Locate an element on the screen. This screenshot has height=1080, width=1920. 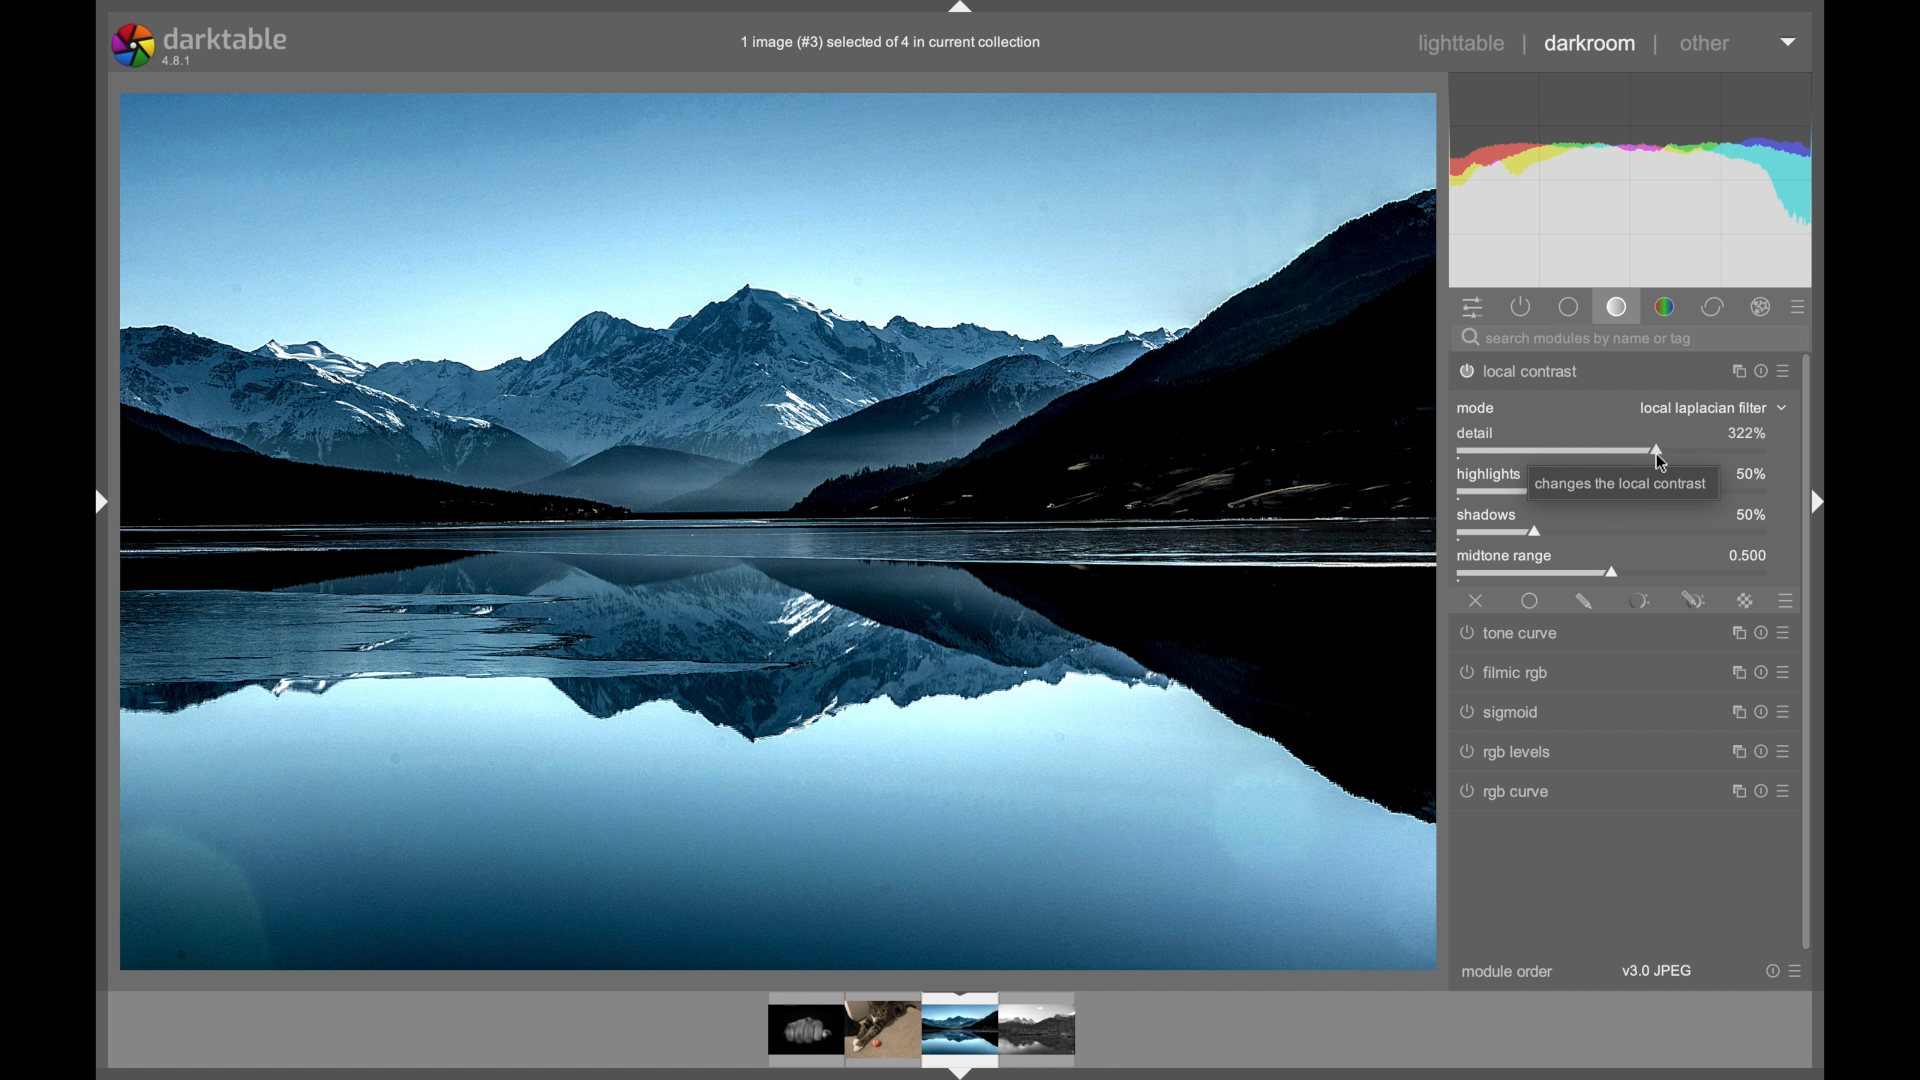
drawn mask is located at coordinates (1585, 601).